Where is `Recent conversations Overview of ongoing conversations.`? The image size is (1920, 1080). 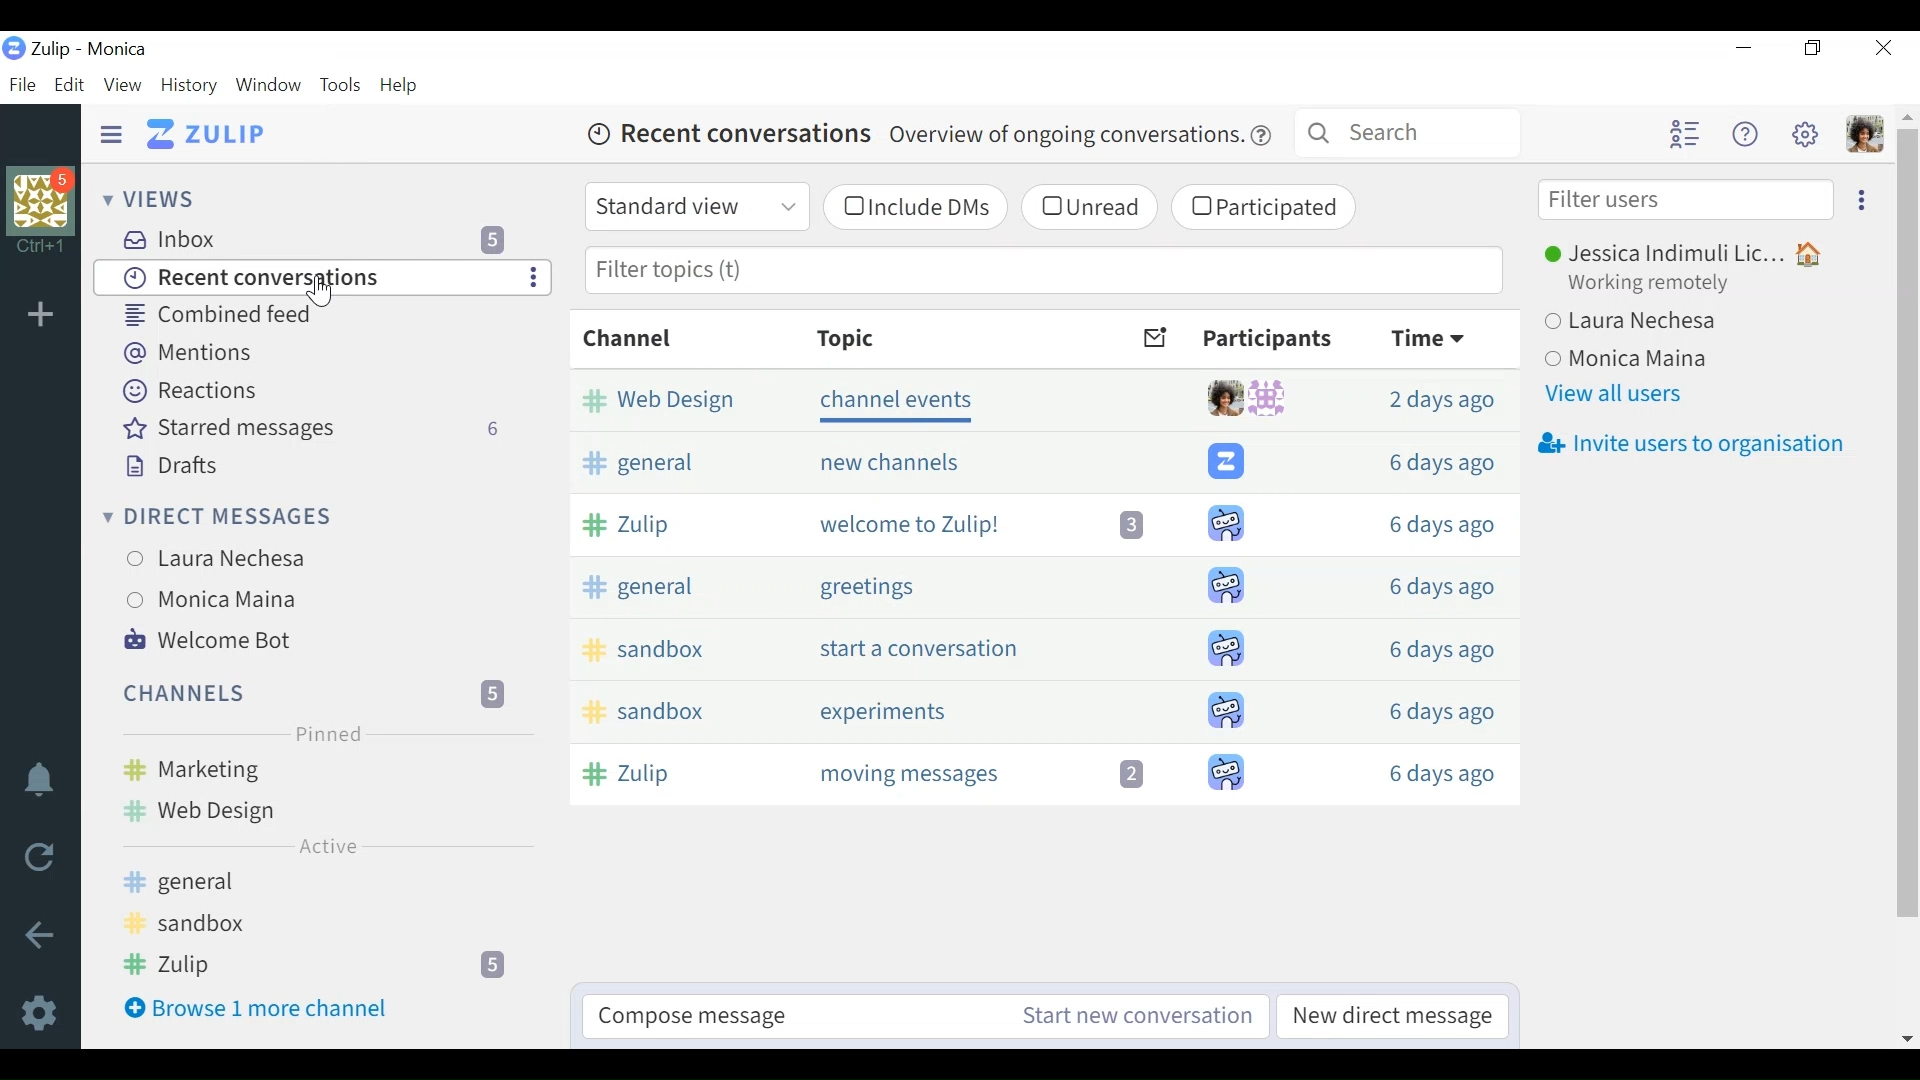 Recent conversations Overview of ongoing conversations. is located at coordinates (904, 137).